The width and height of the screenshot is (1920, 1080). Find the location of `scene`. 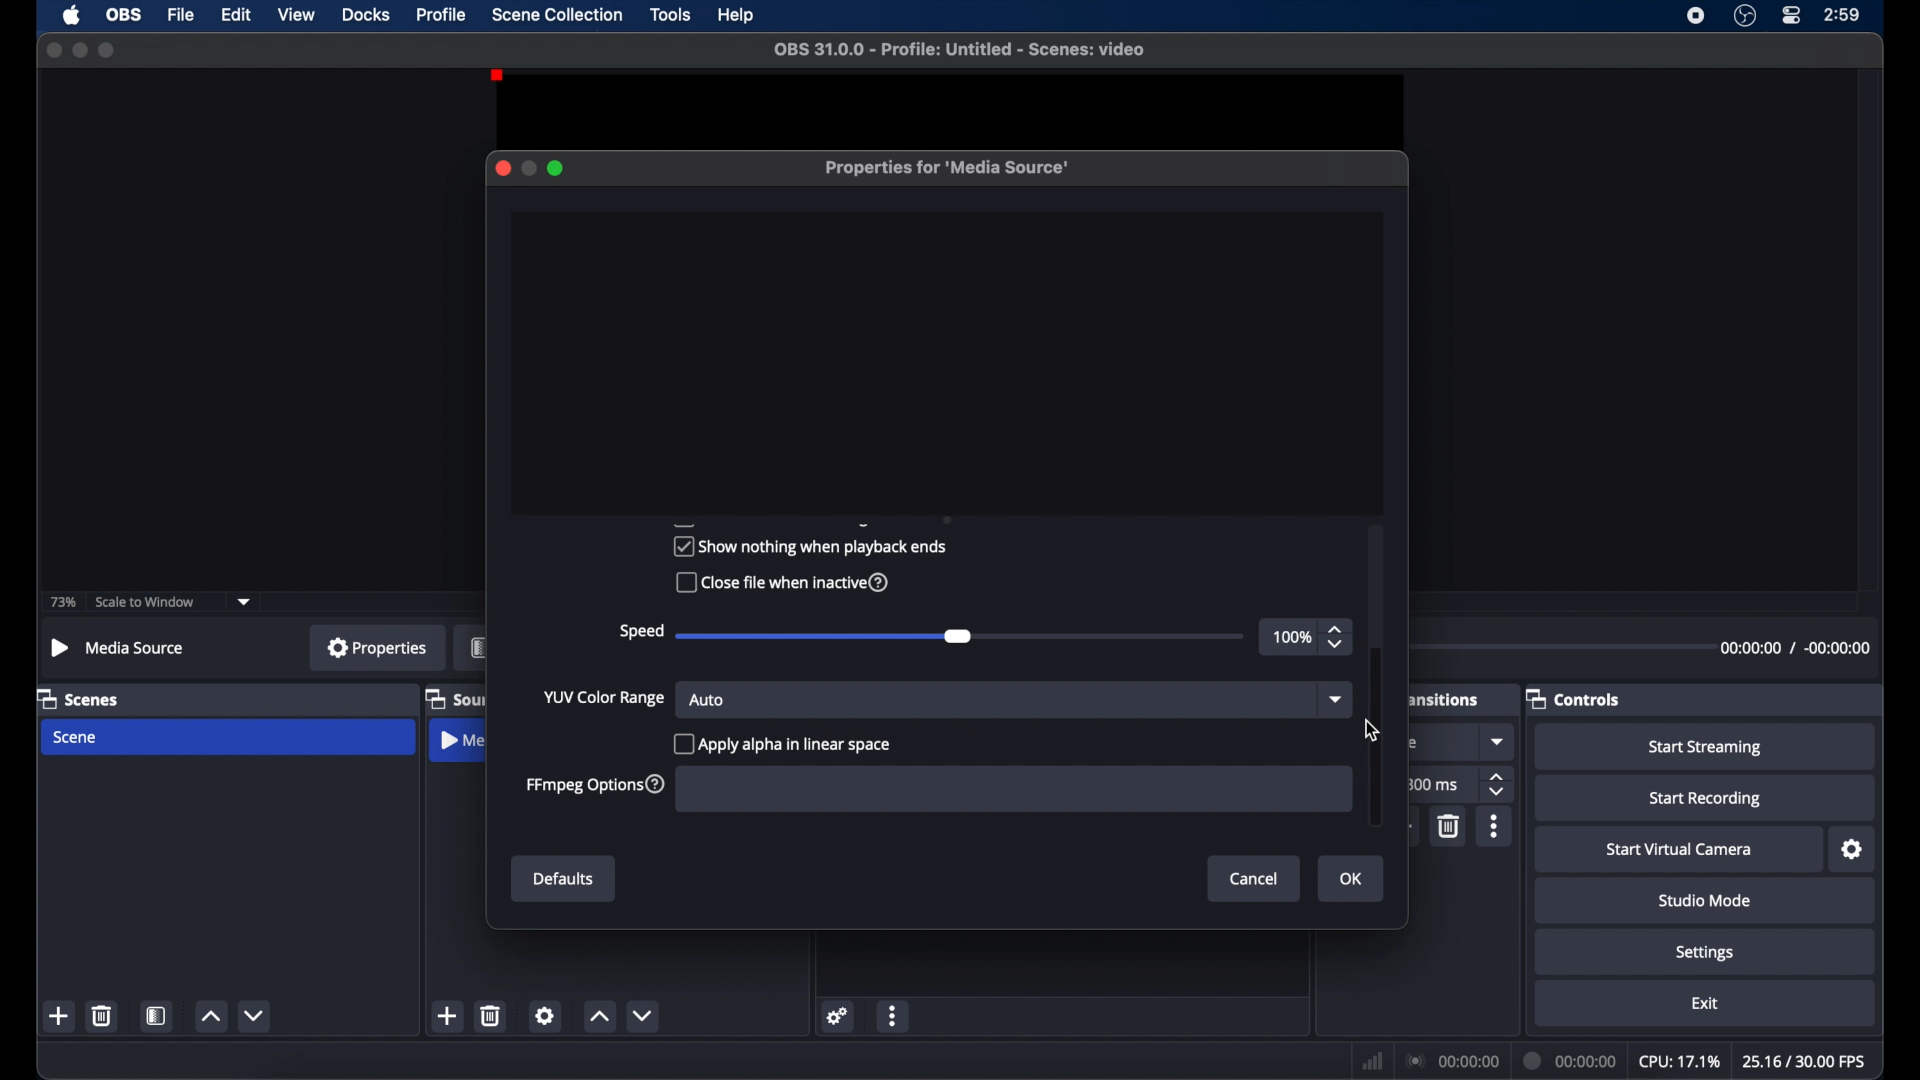

scene is located at coordinates (76, 738).